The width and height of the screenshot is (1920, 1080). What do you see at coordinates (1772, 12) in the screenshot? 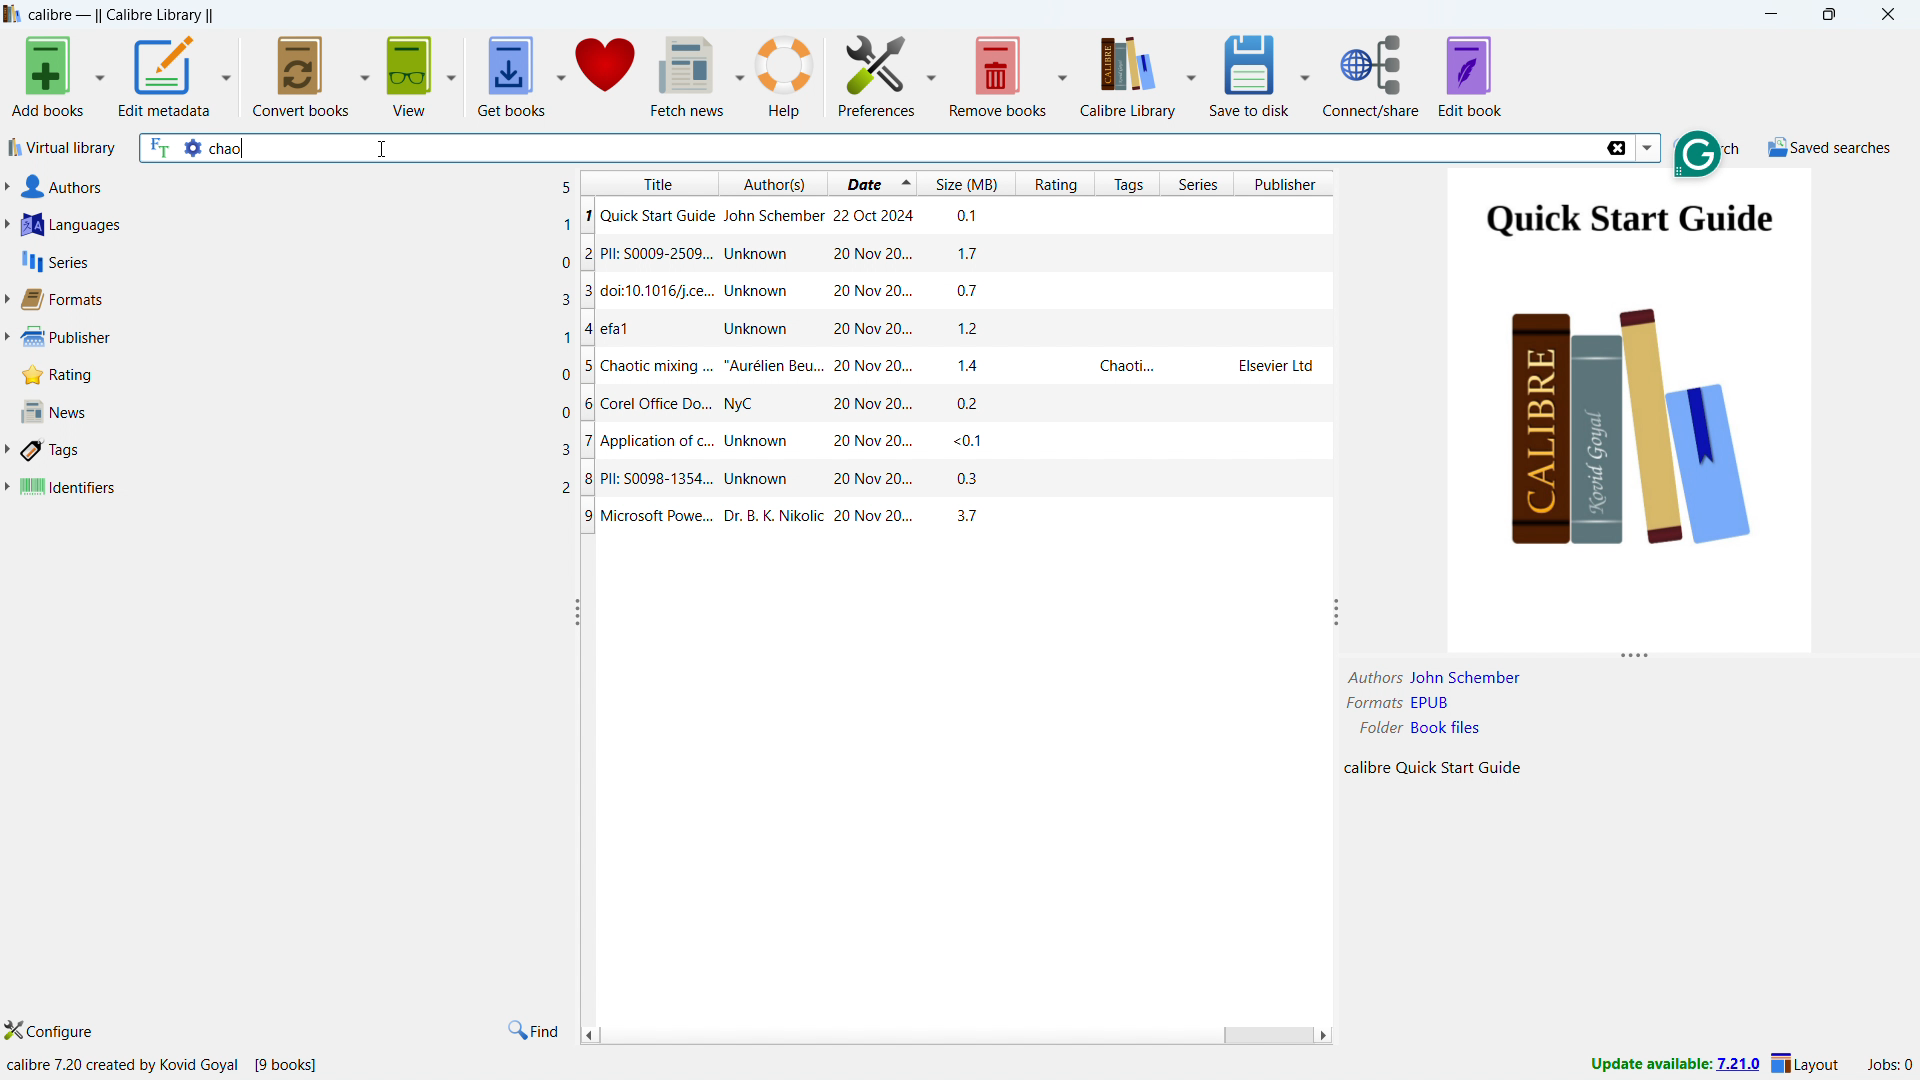
I see `minimize` at bounding box center [1772, 12].